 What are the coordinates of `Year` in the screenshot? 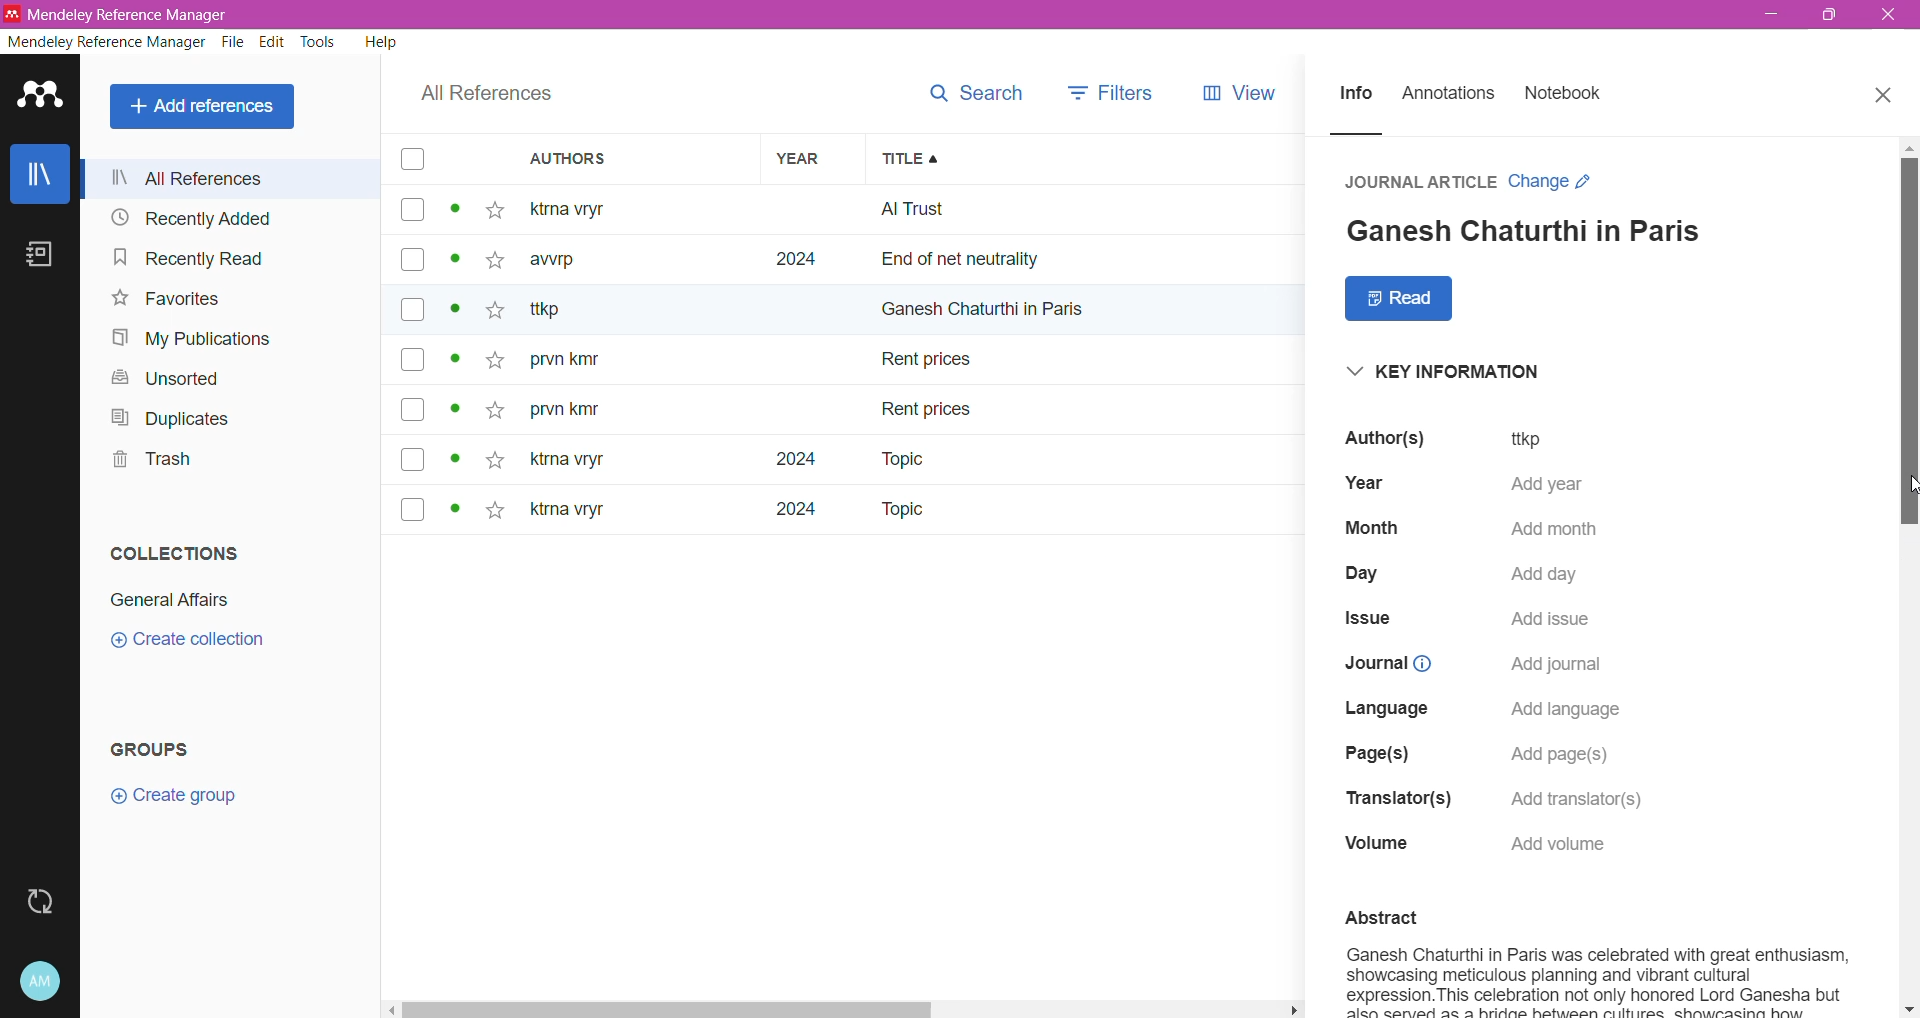 It's located at (809, 160).